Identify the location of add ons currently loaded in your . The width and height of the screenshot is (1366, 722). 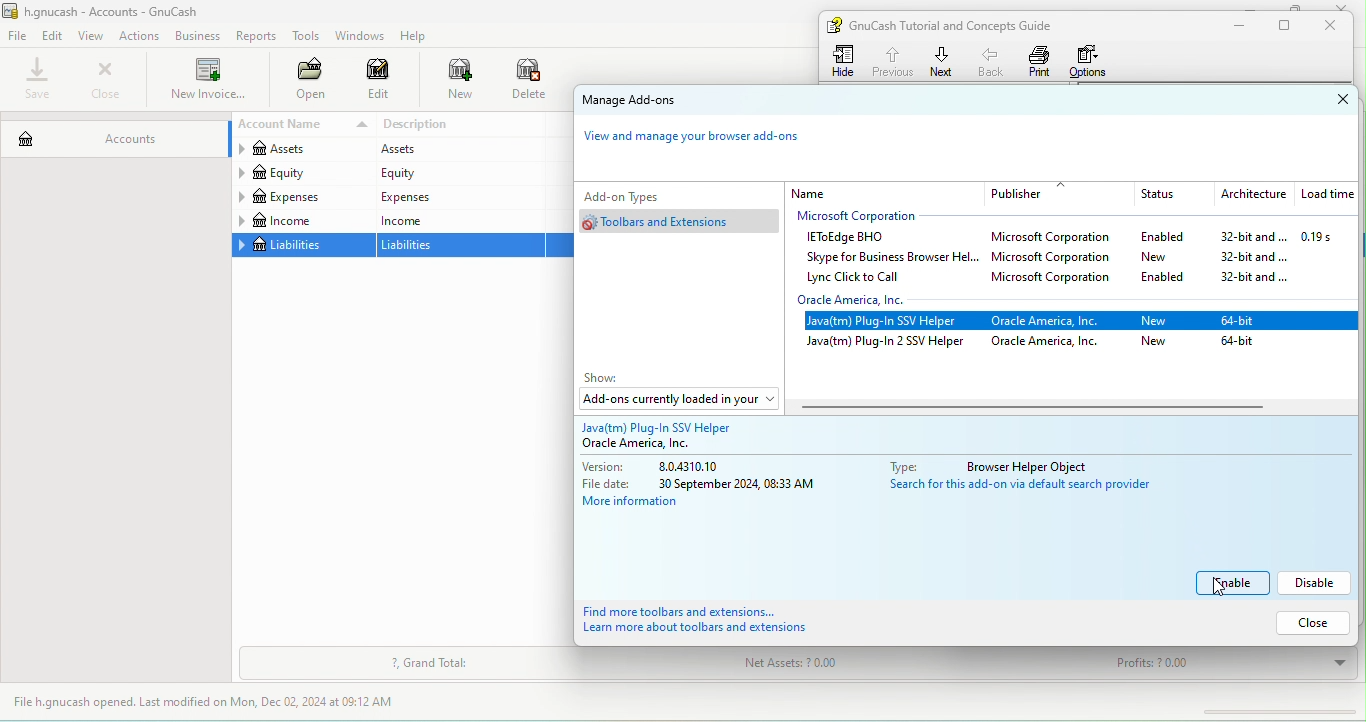
(677, 398).